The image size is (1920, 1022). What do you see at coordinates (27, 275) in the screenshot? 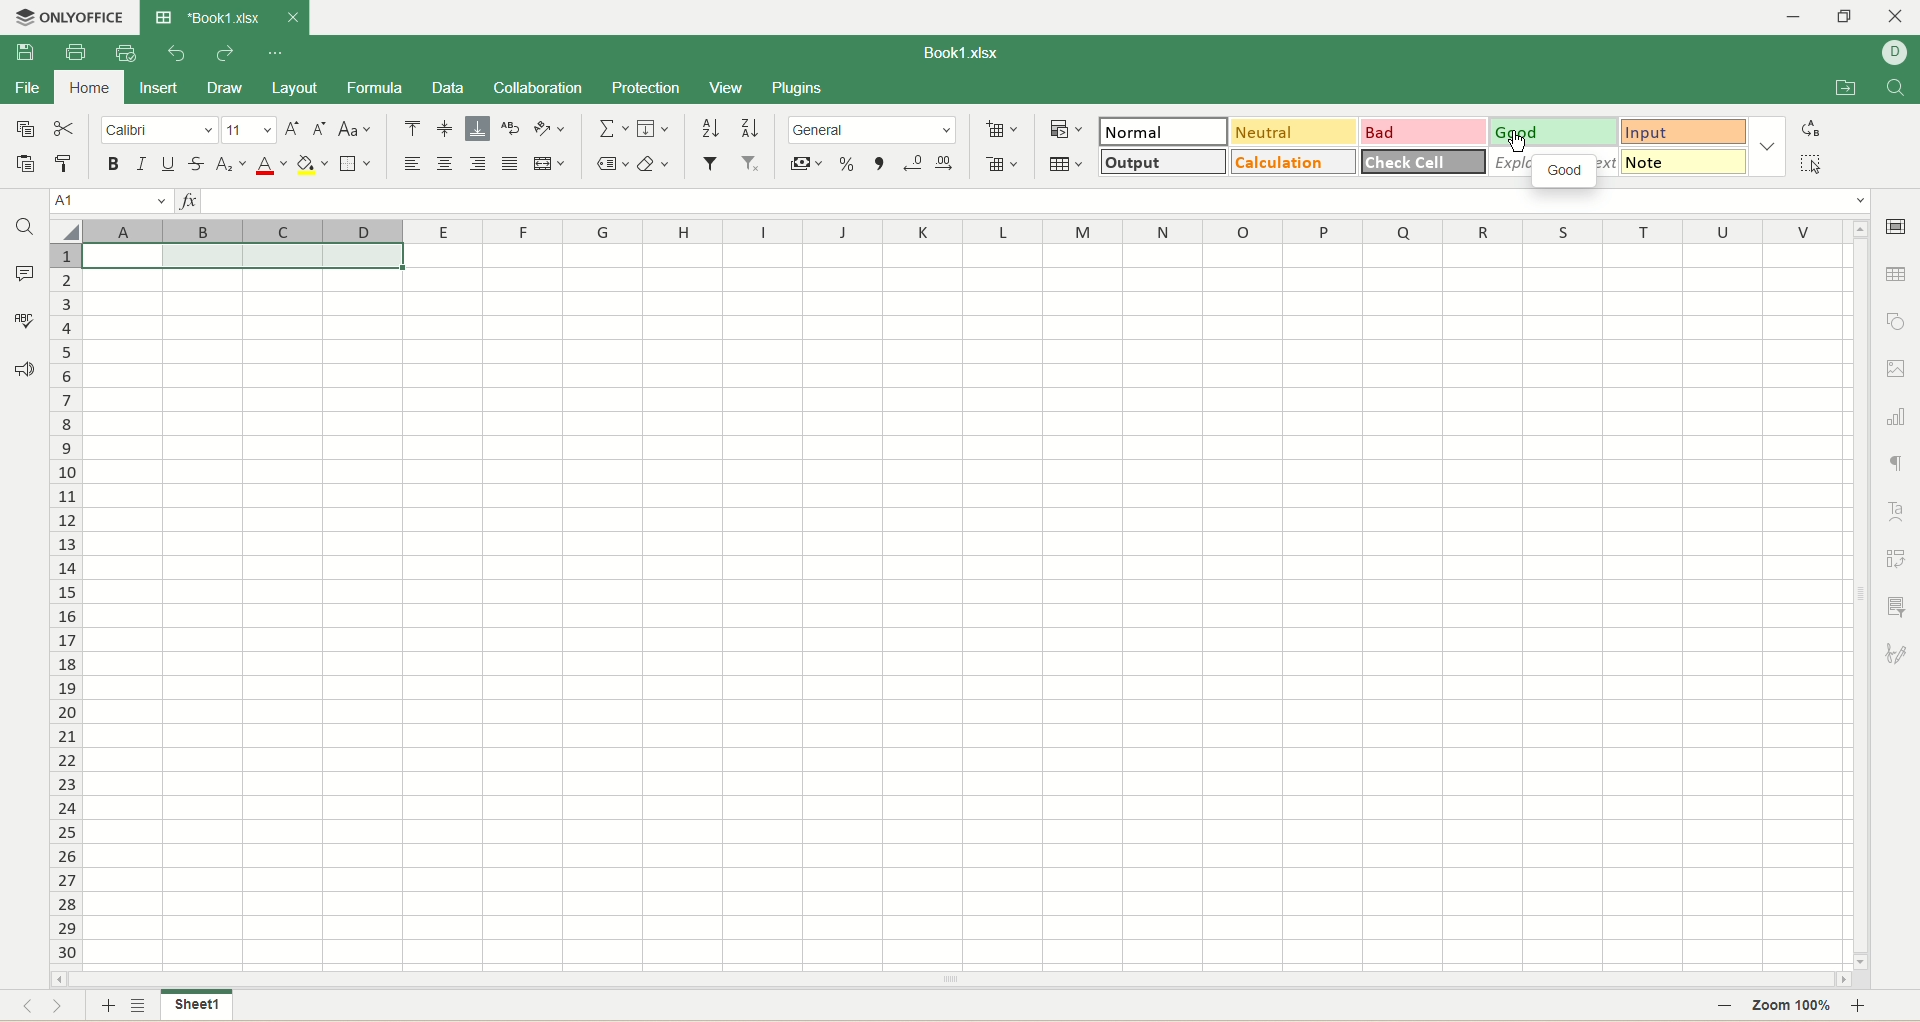
I see `comment` at bounding box center [27, 275].